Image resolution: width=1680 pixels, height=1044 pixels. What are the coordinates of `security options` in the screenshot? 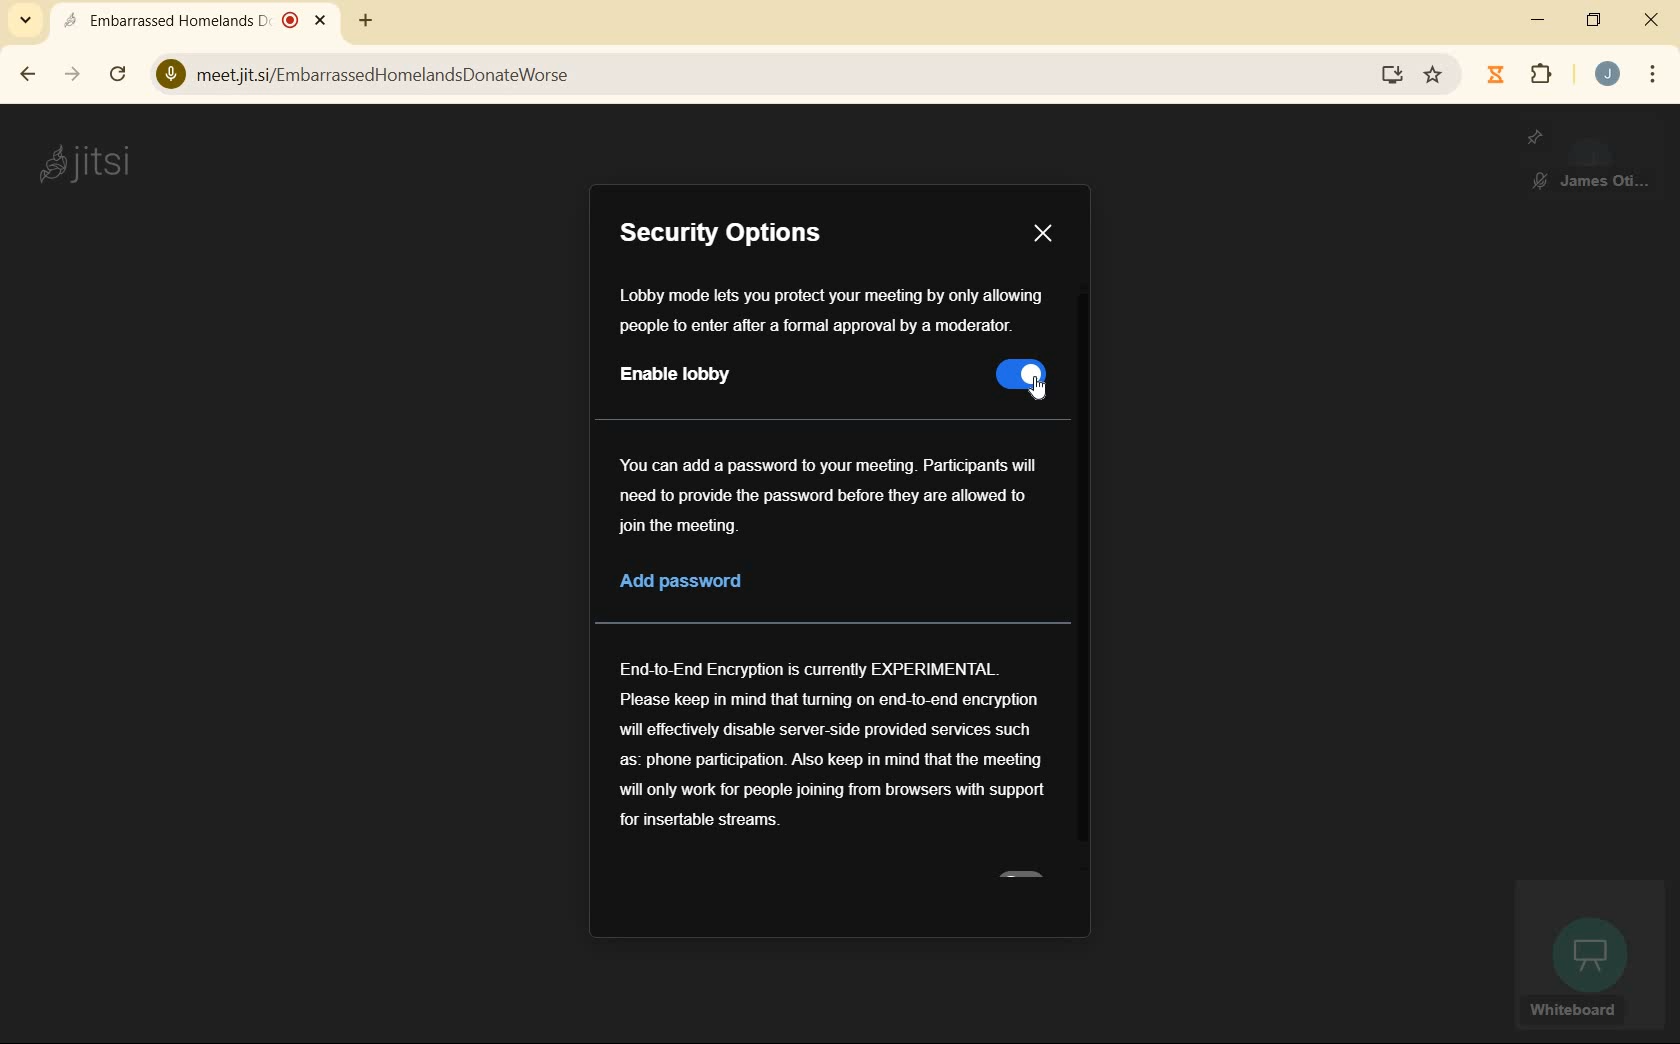 It's located at (746, 235).